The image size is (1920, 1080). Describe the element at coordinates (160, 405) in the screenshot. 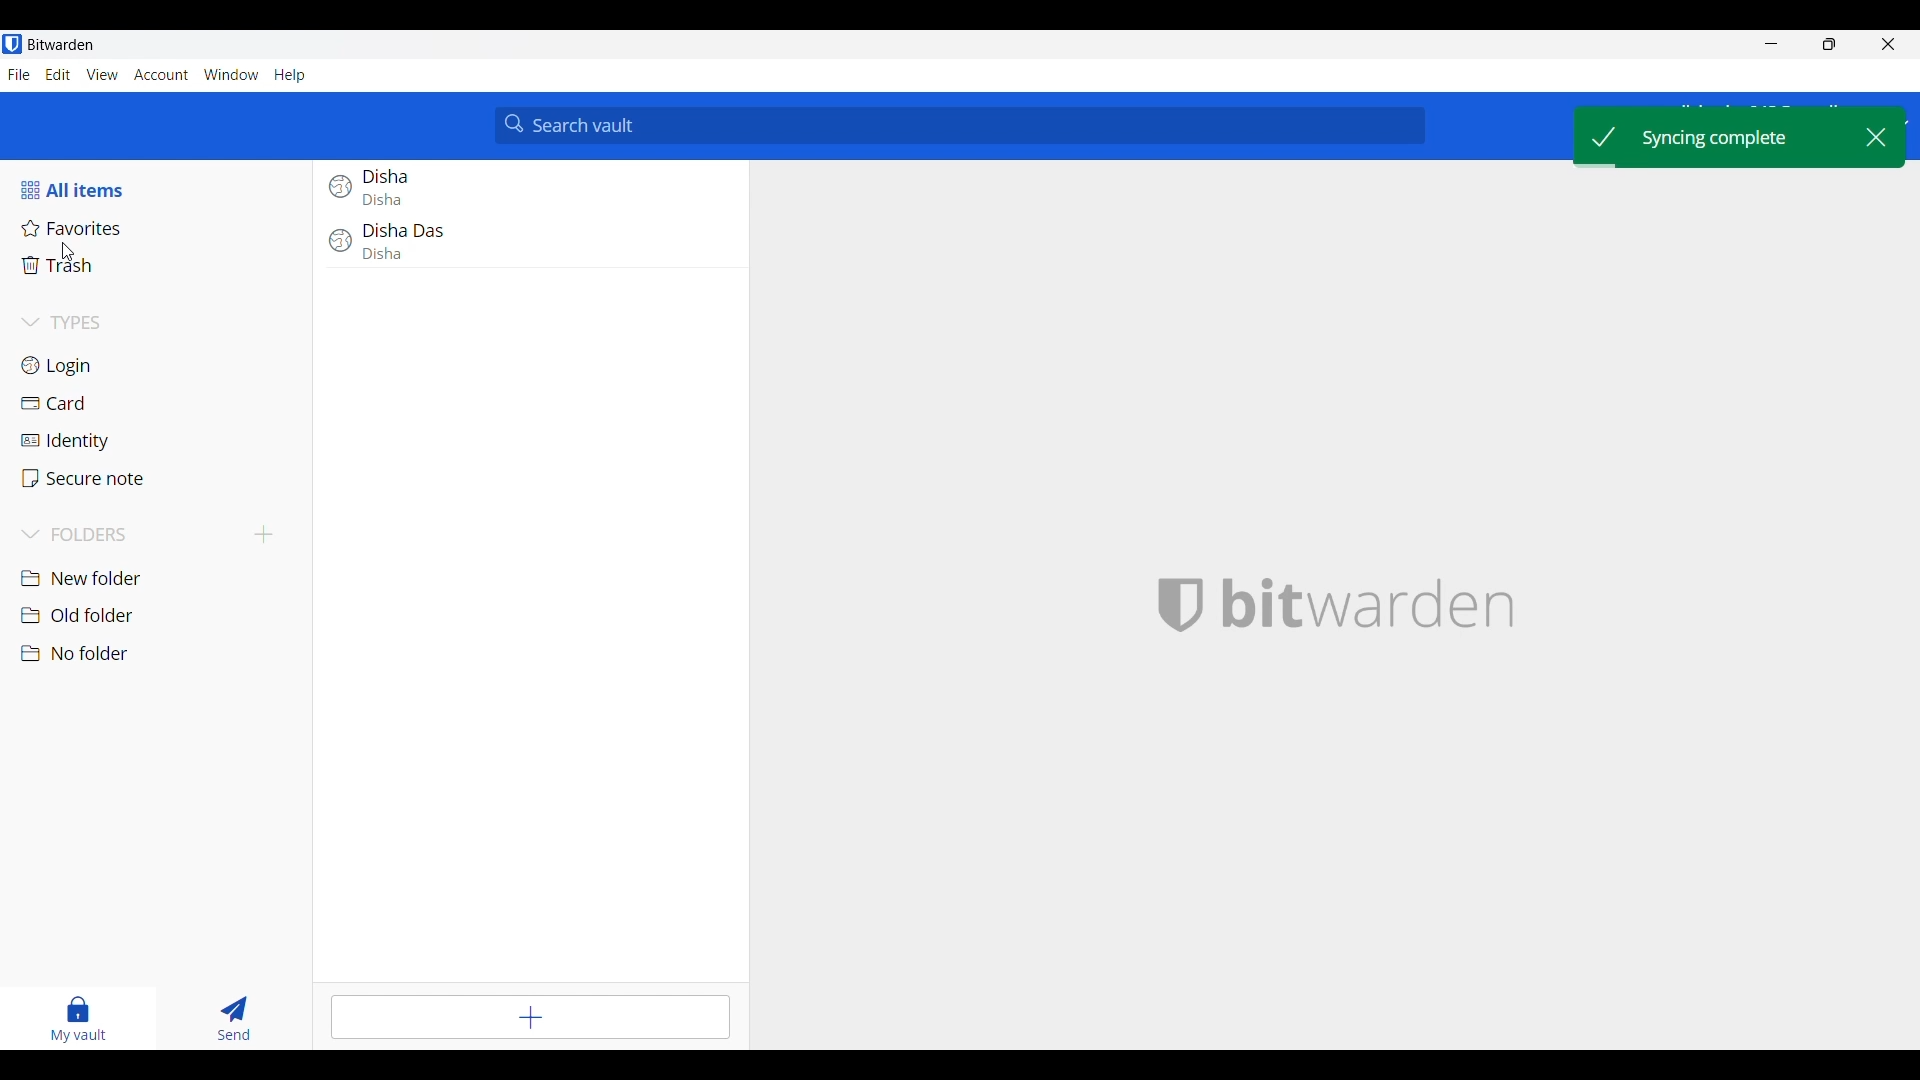

I see `Card` at that location.